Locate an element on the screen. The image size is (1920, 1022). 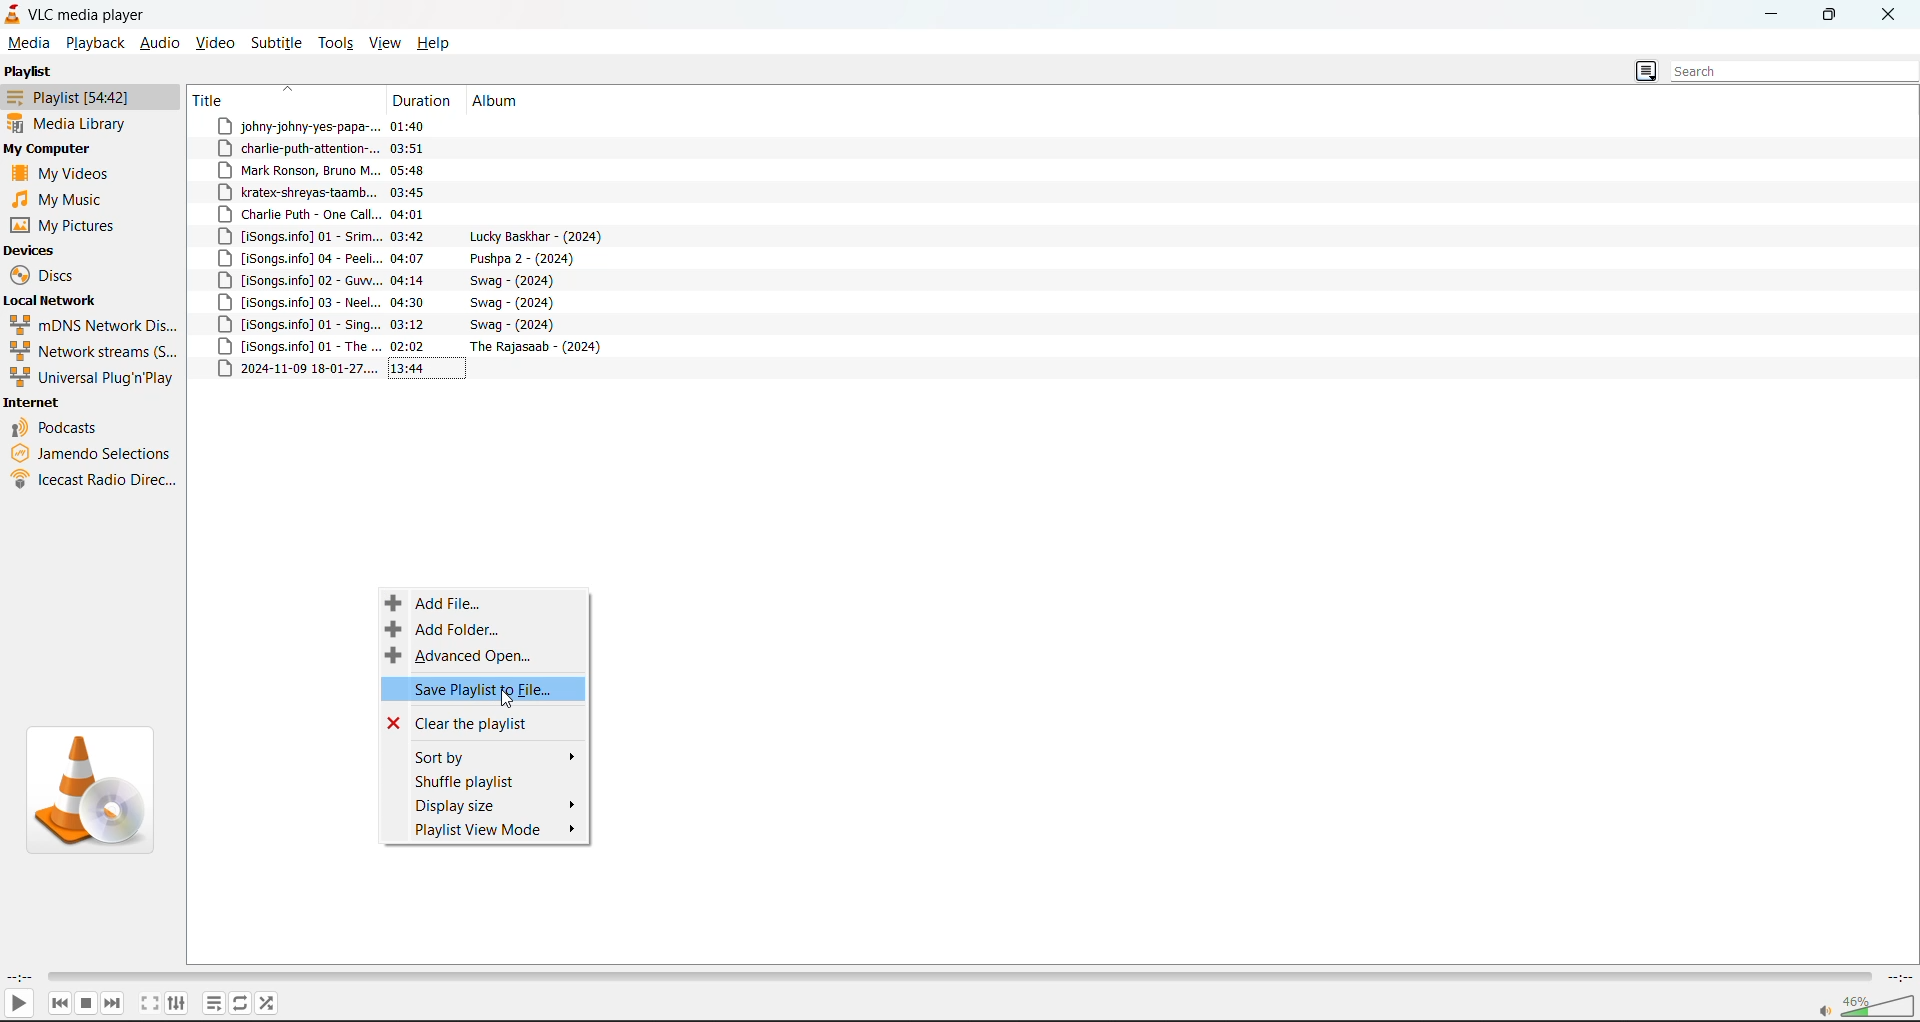
playlist is located at coordinates (214, 1004).